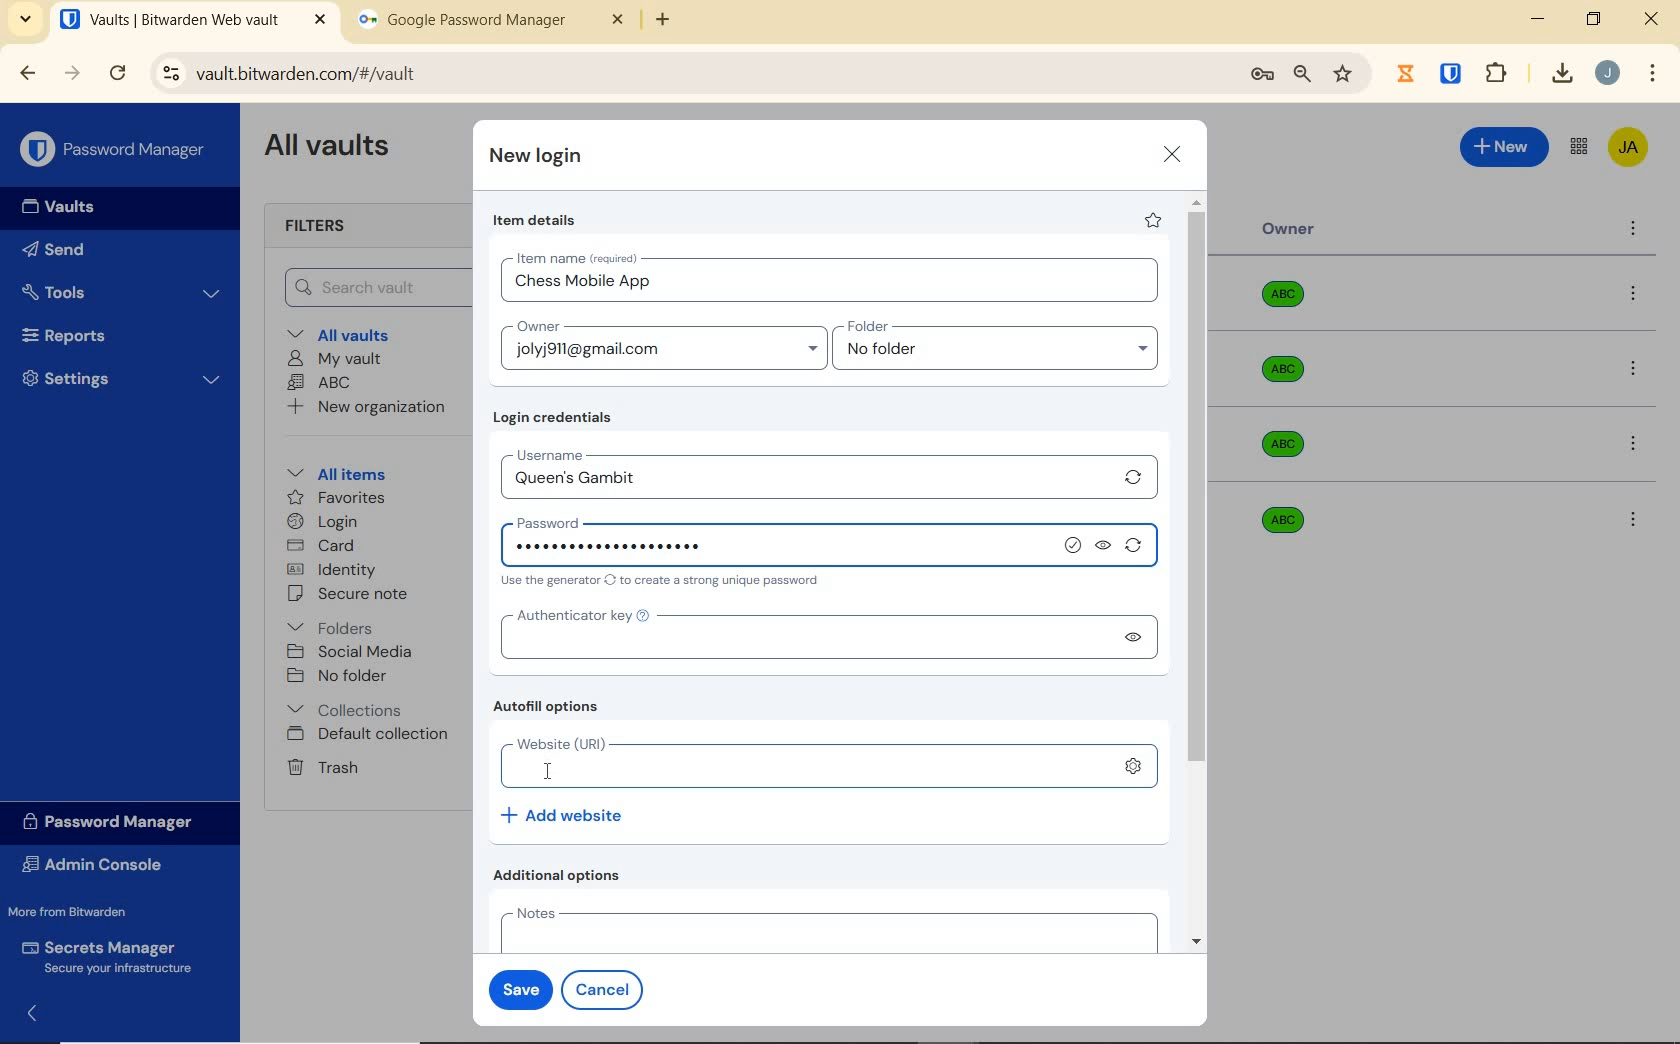 This screenshot has height=1044, width=1680. Describe the element at coordinates (43, 1012) in the screenshot. I see `close side bar` at that location.